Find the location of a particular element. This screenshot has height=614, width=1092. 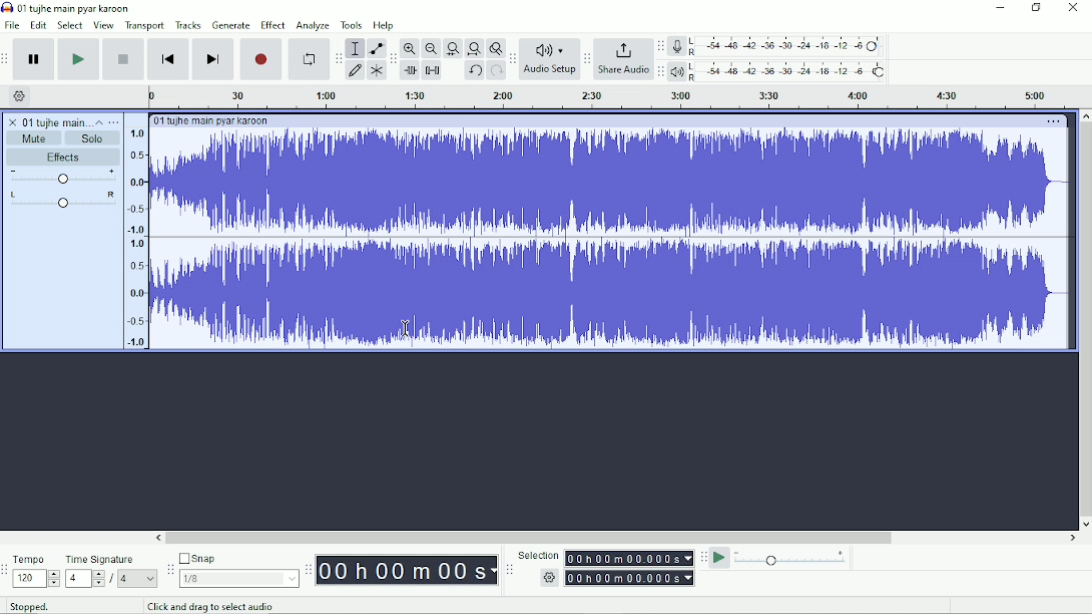

More options is located at coordinates (1056, 121).